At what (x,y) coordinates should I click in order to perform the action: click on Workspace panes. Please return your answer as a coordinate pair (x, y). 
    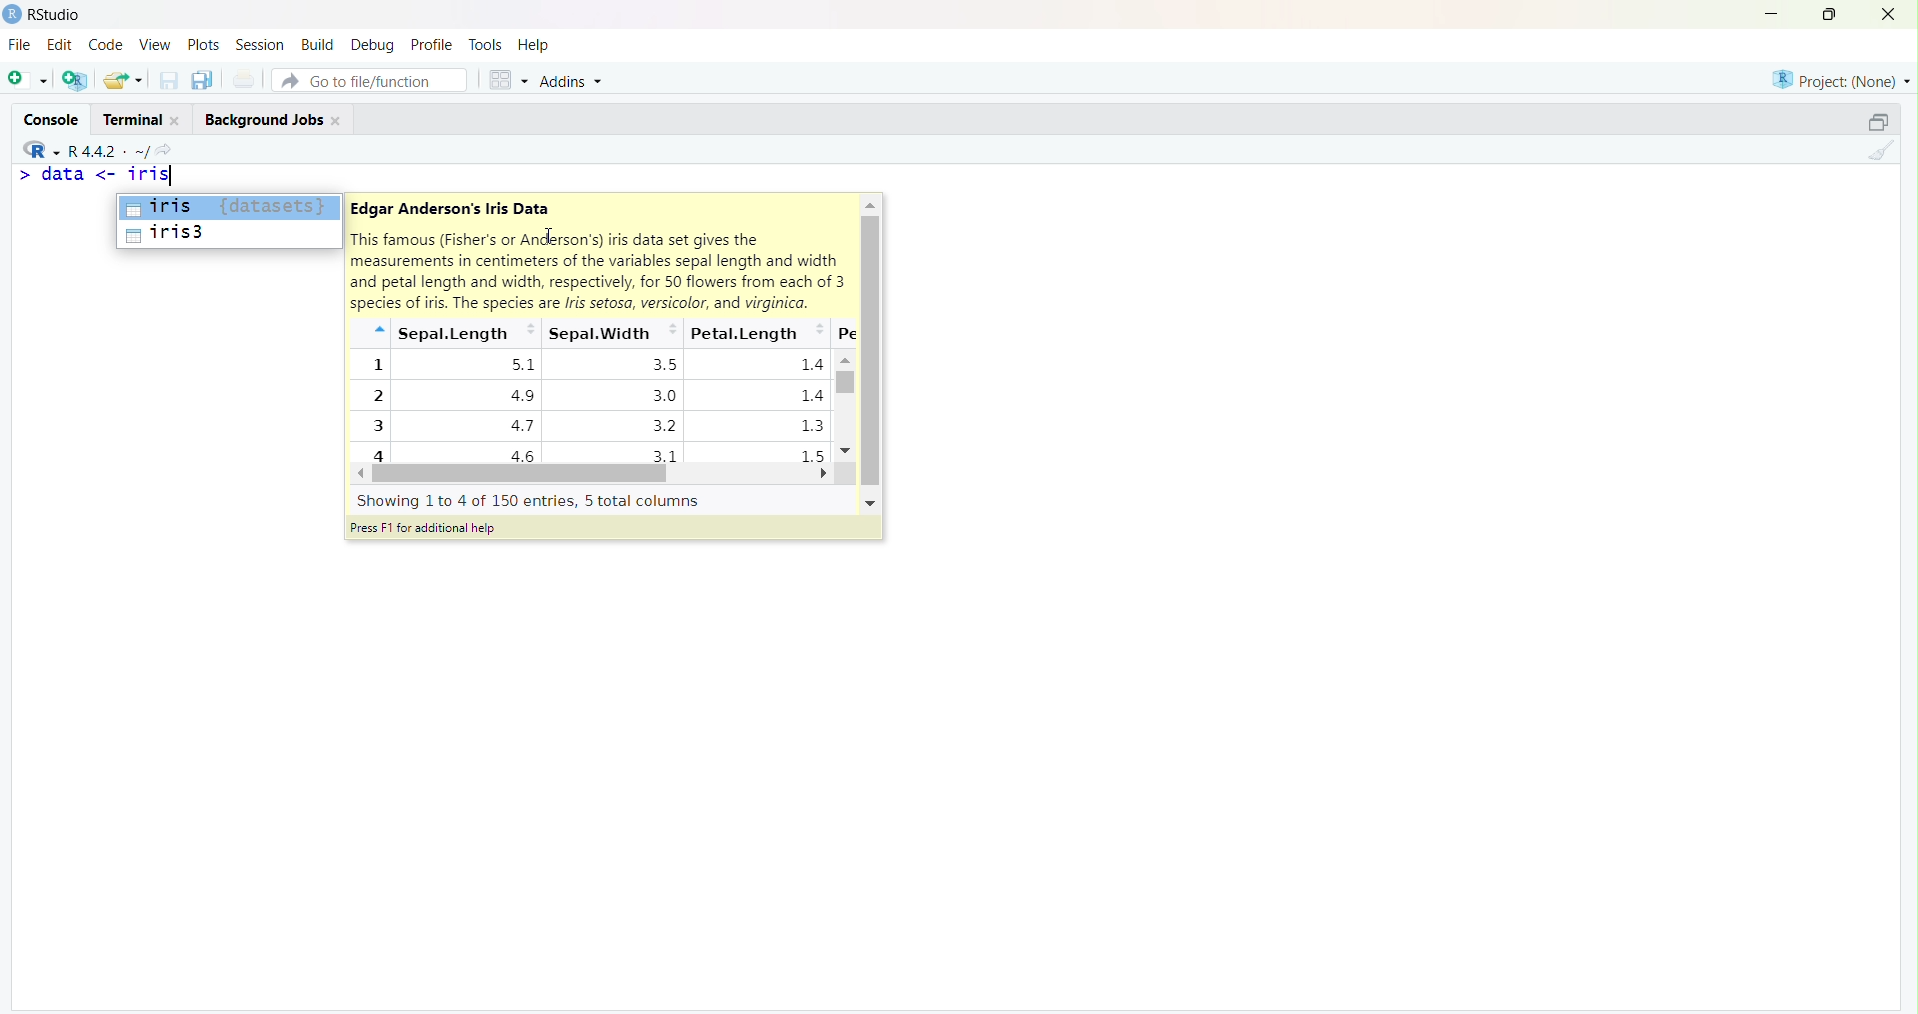
    Looking at the image, I should click on (504, 77).